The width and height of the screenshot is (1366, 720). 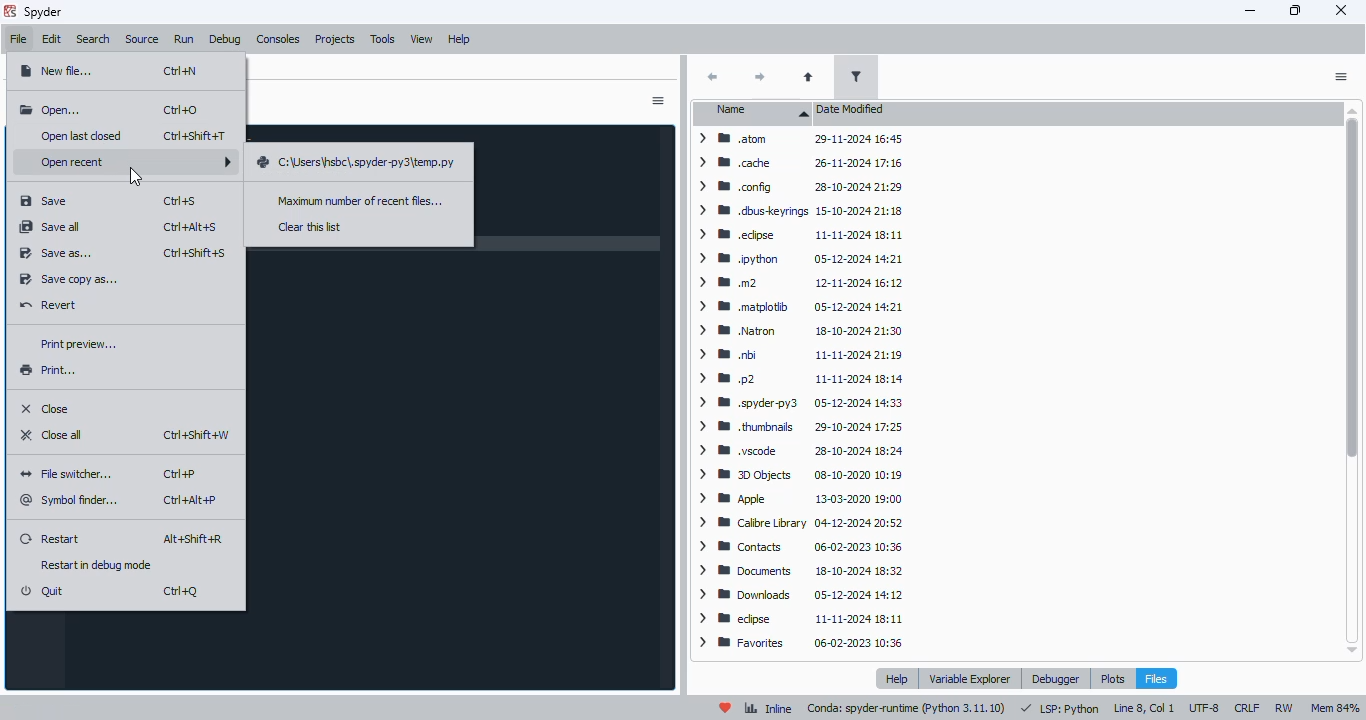 I want to click on temporary file, so click(x=356, y=164).